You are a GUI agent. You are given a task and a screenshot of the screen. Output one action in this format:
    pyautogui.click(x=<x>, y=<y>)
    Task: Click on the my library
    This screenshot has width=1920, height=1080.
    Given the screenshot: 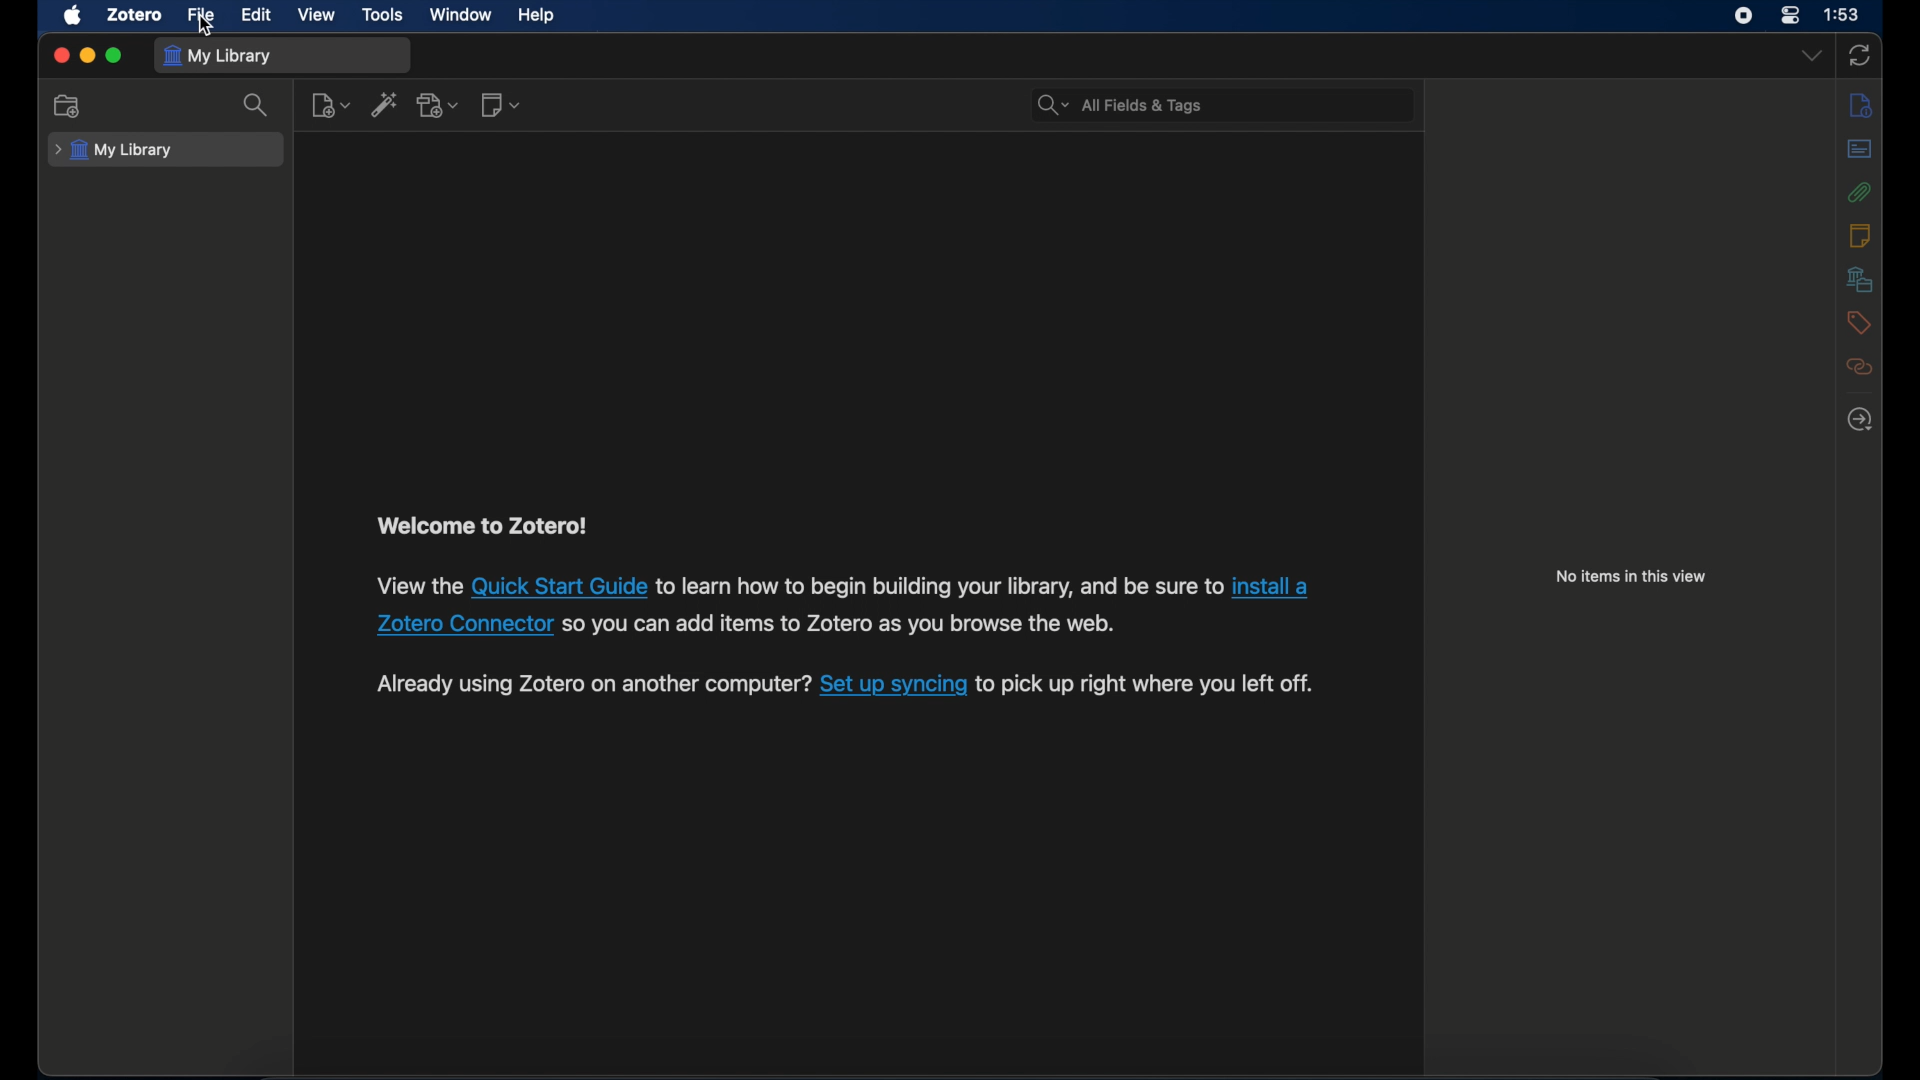 What is the action you would take?
    pyautogui.click(x=220, y=56)
    